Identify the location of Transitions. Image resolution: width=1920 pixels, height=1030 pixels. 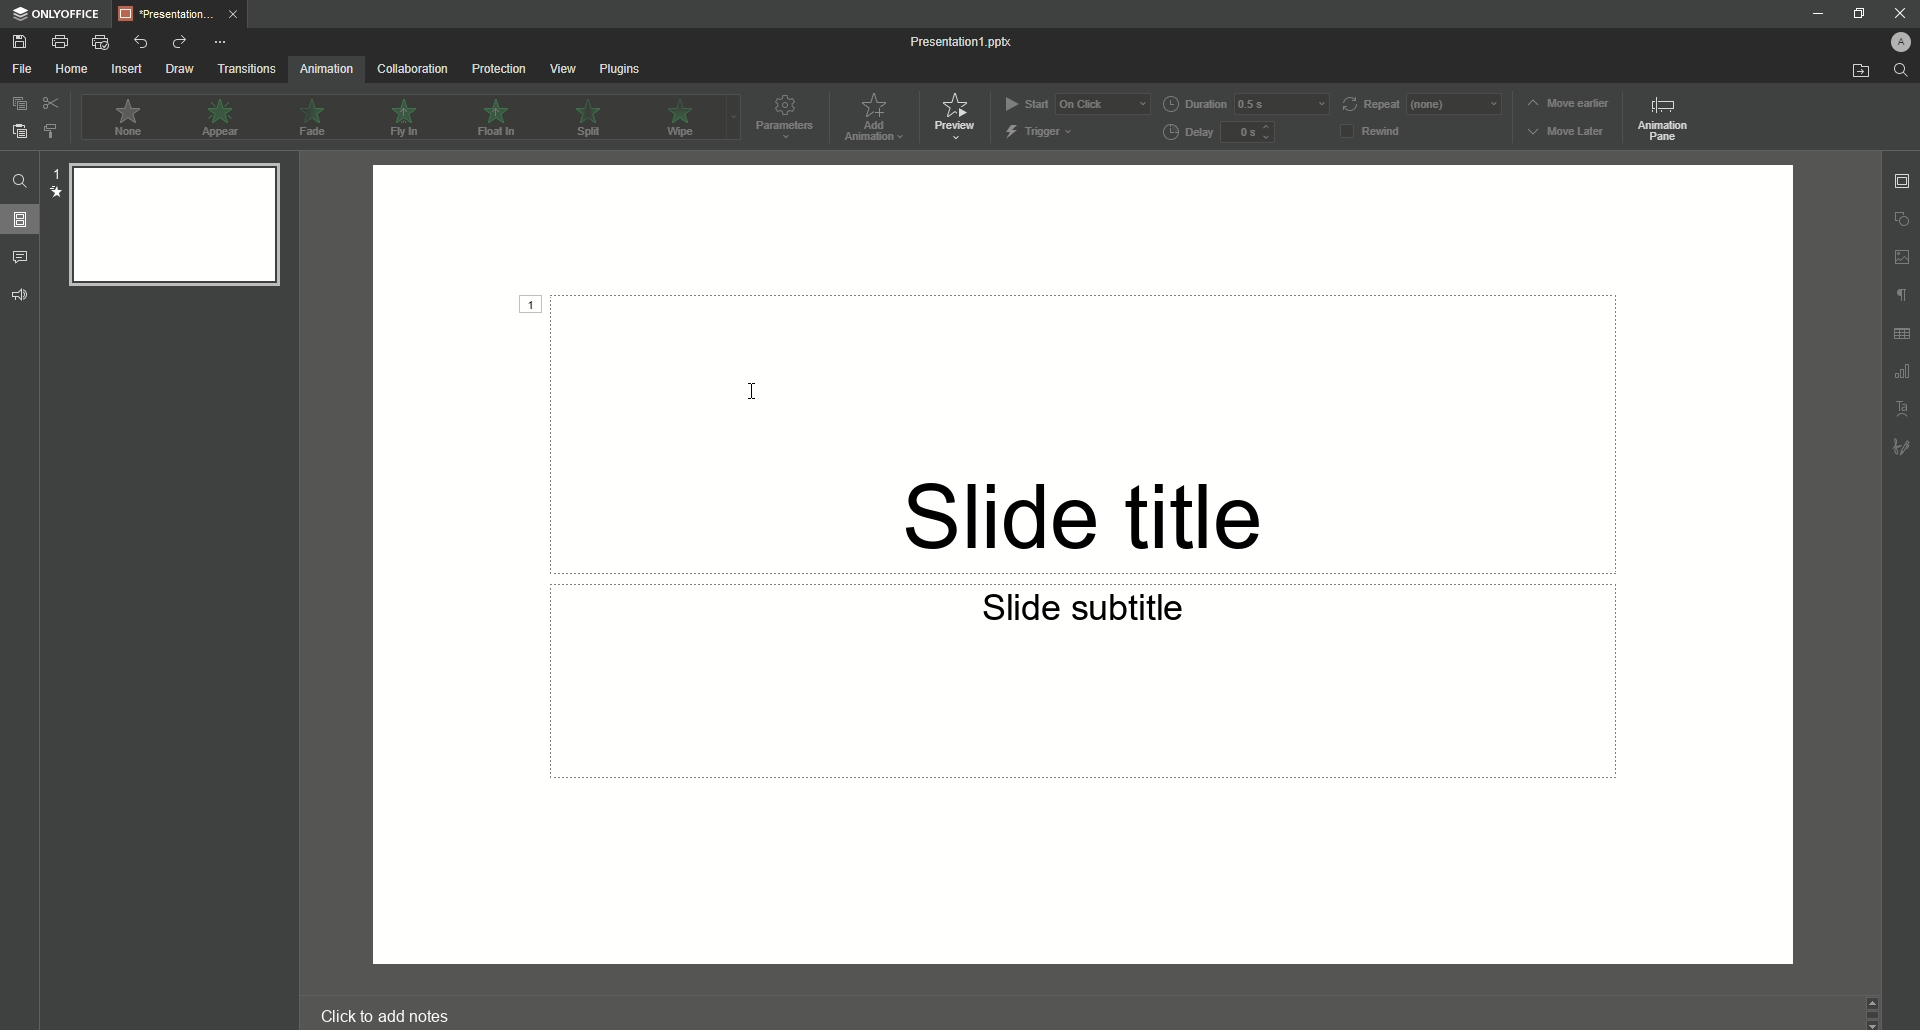
(247, 68).